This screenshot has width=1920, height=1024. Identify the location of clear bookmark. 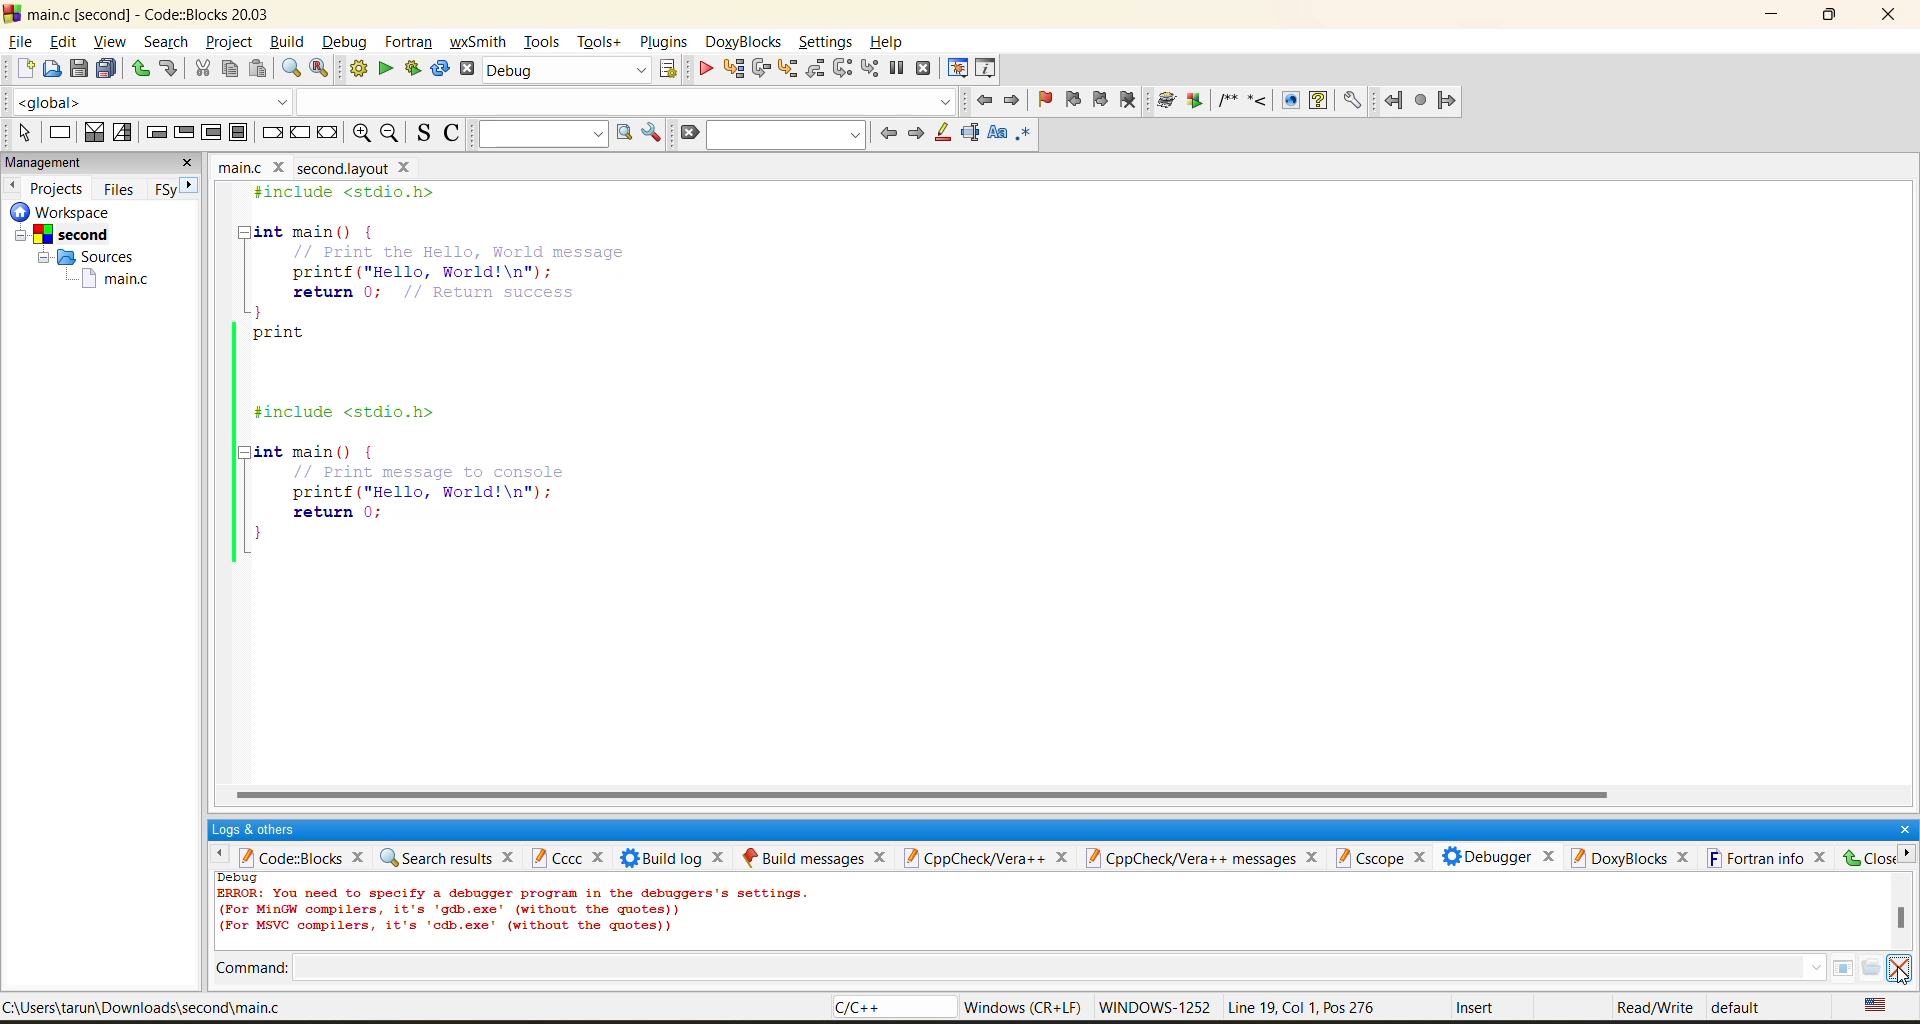
(1131, 104).